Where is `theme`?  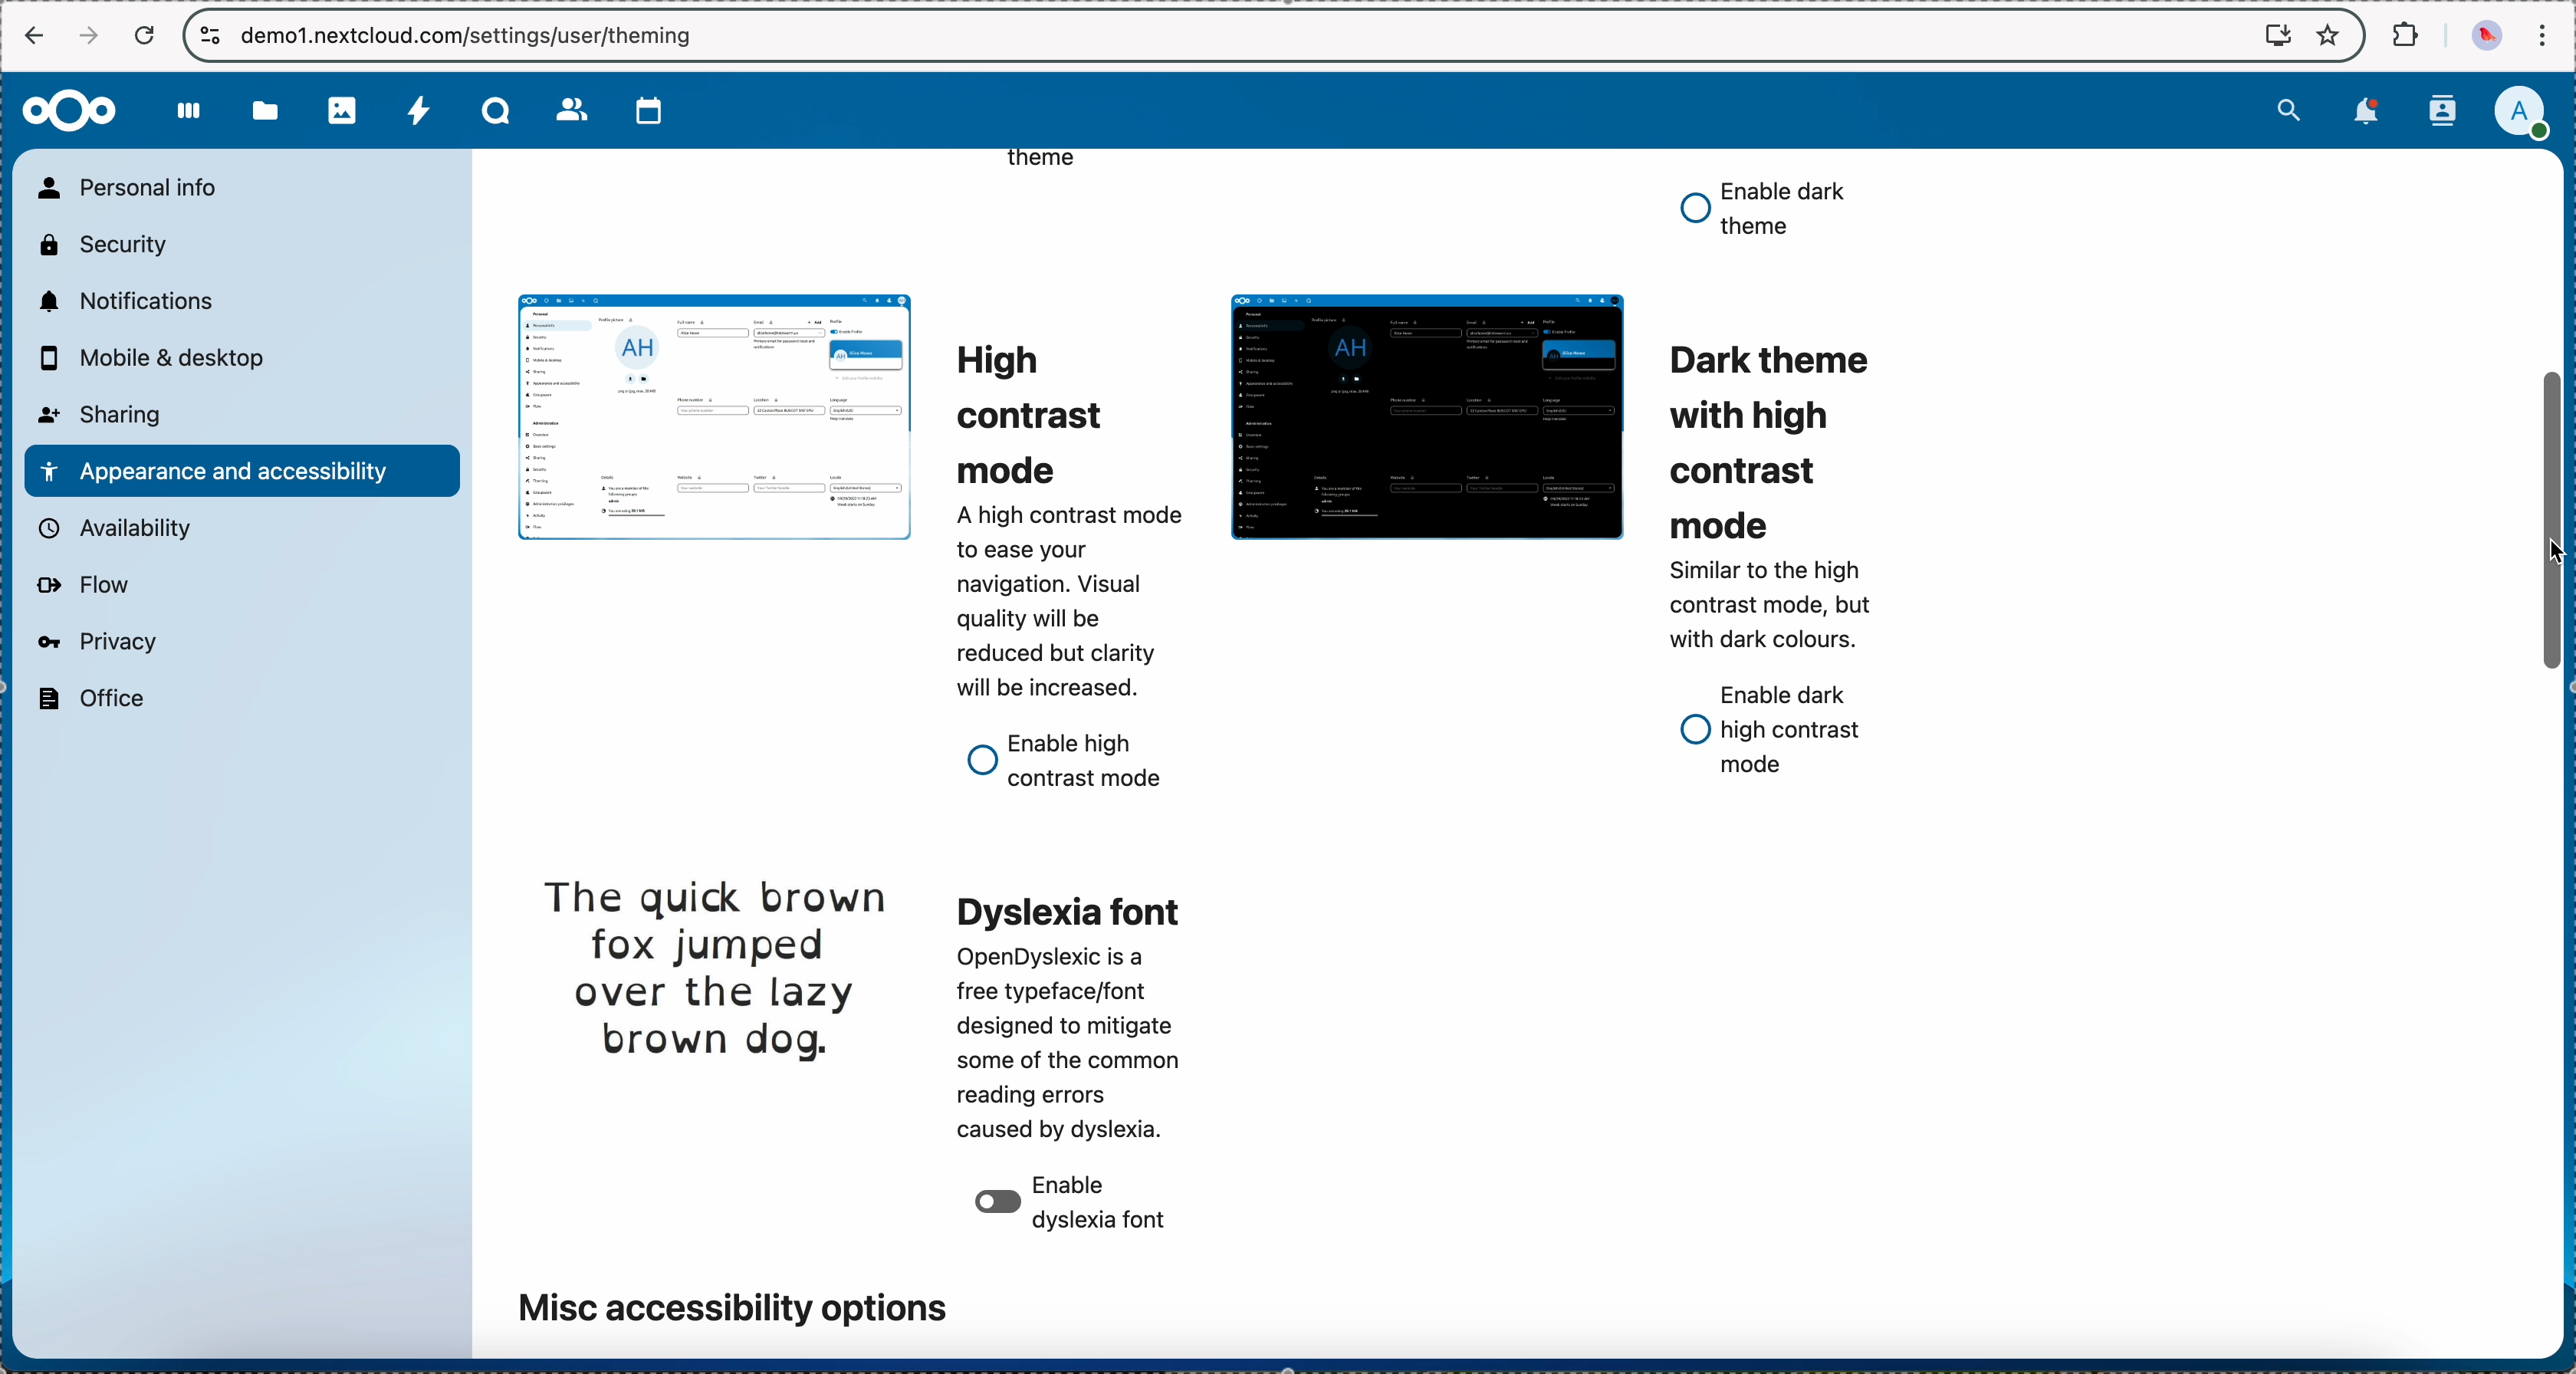 theme is located at coordinates (1043, 168).